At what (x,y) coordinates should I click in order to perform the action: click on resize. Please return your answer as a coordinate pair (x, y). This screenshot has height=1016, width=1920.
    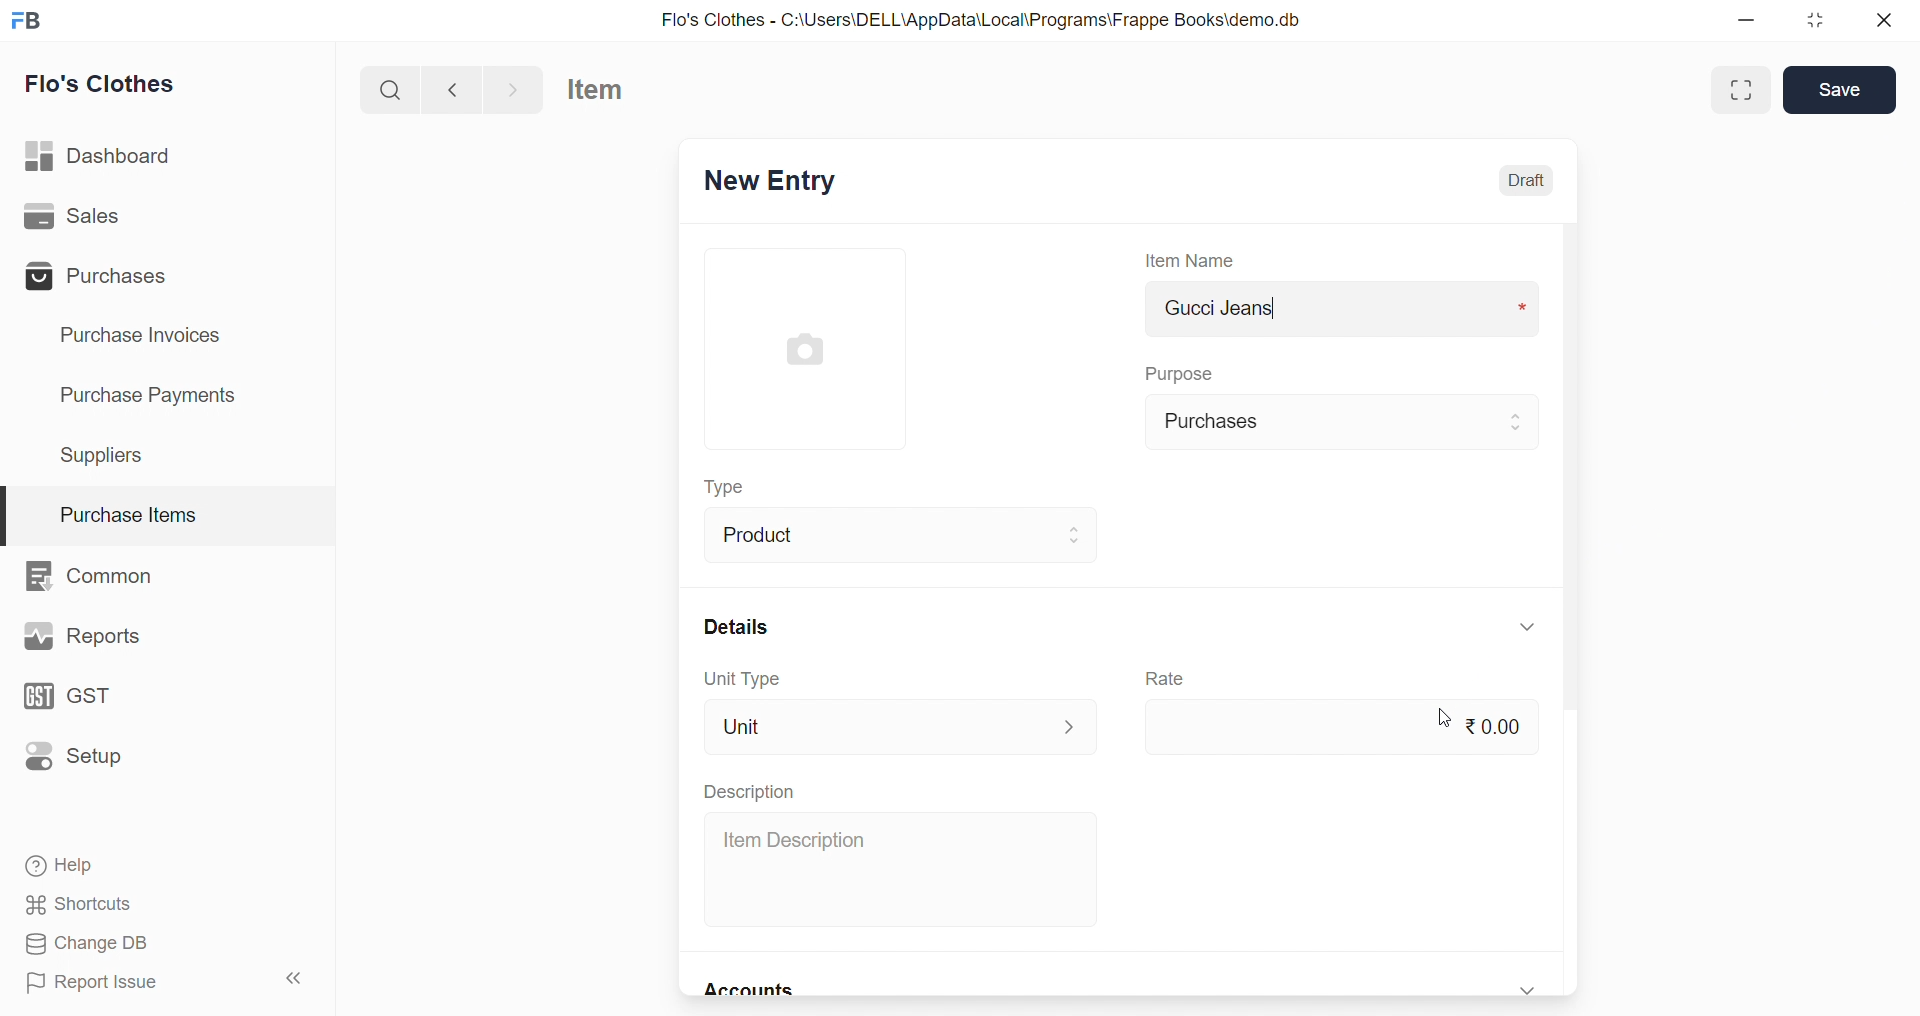
    Looking at the image, I should click on (1816, 20).